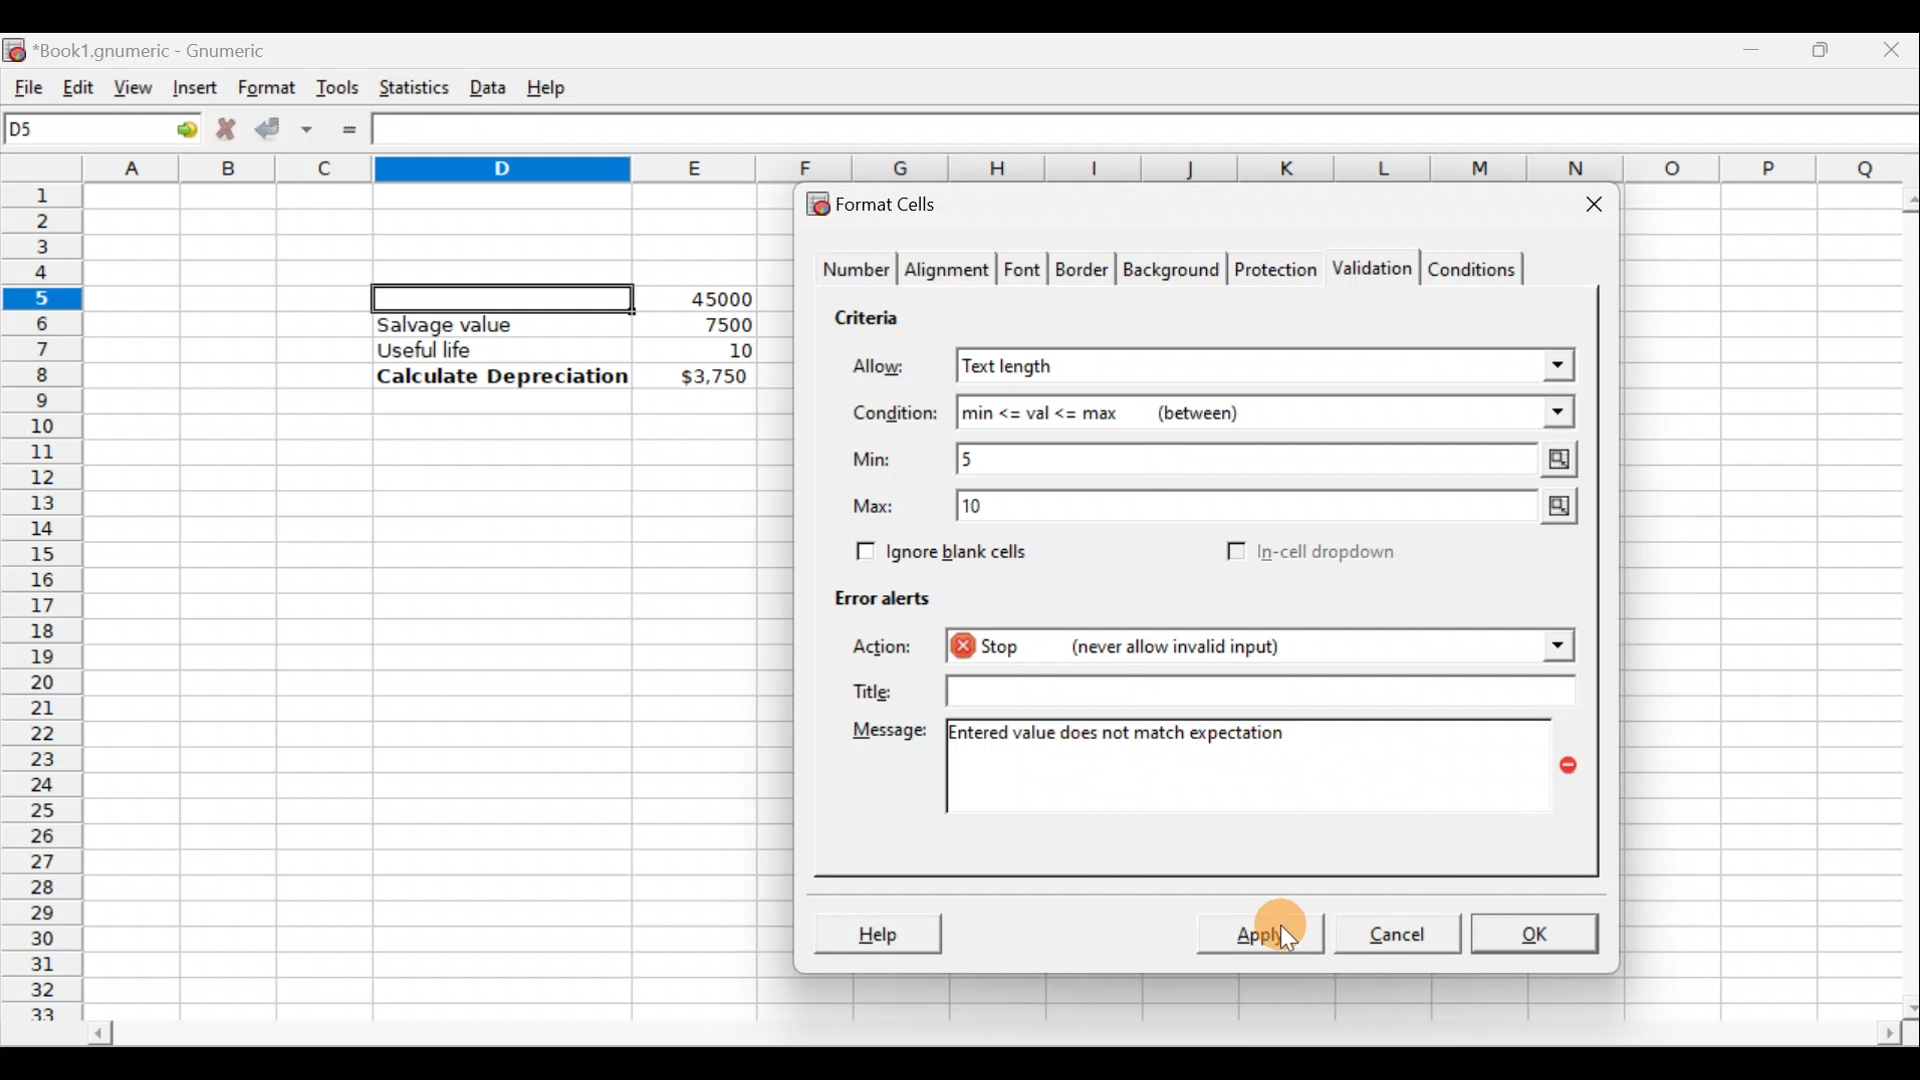 The width and height of the screenshot is (1920, 1080). What do you see at coordinates (876, 459) in the screenshot?
I see `Min` at bounding box center [876, 459].